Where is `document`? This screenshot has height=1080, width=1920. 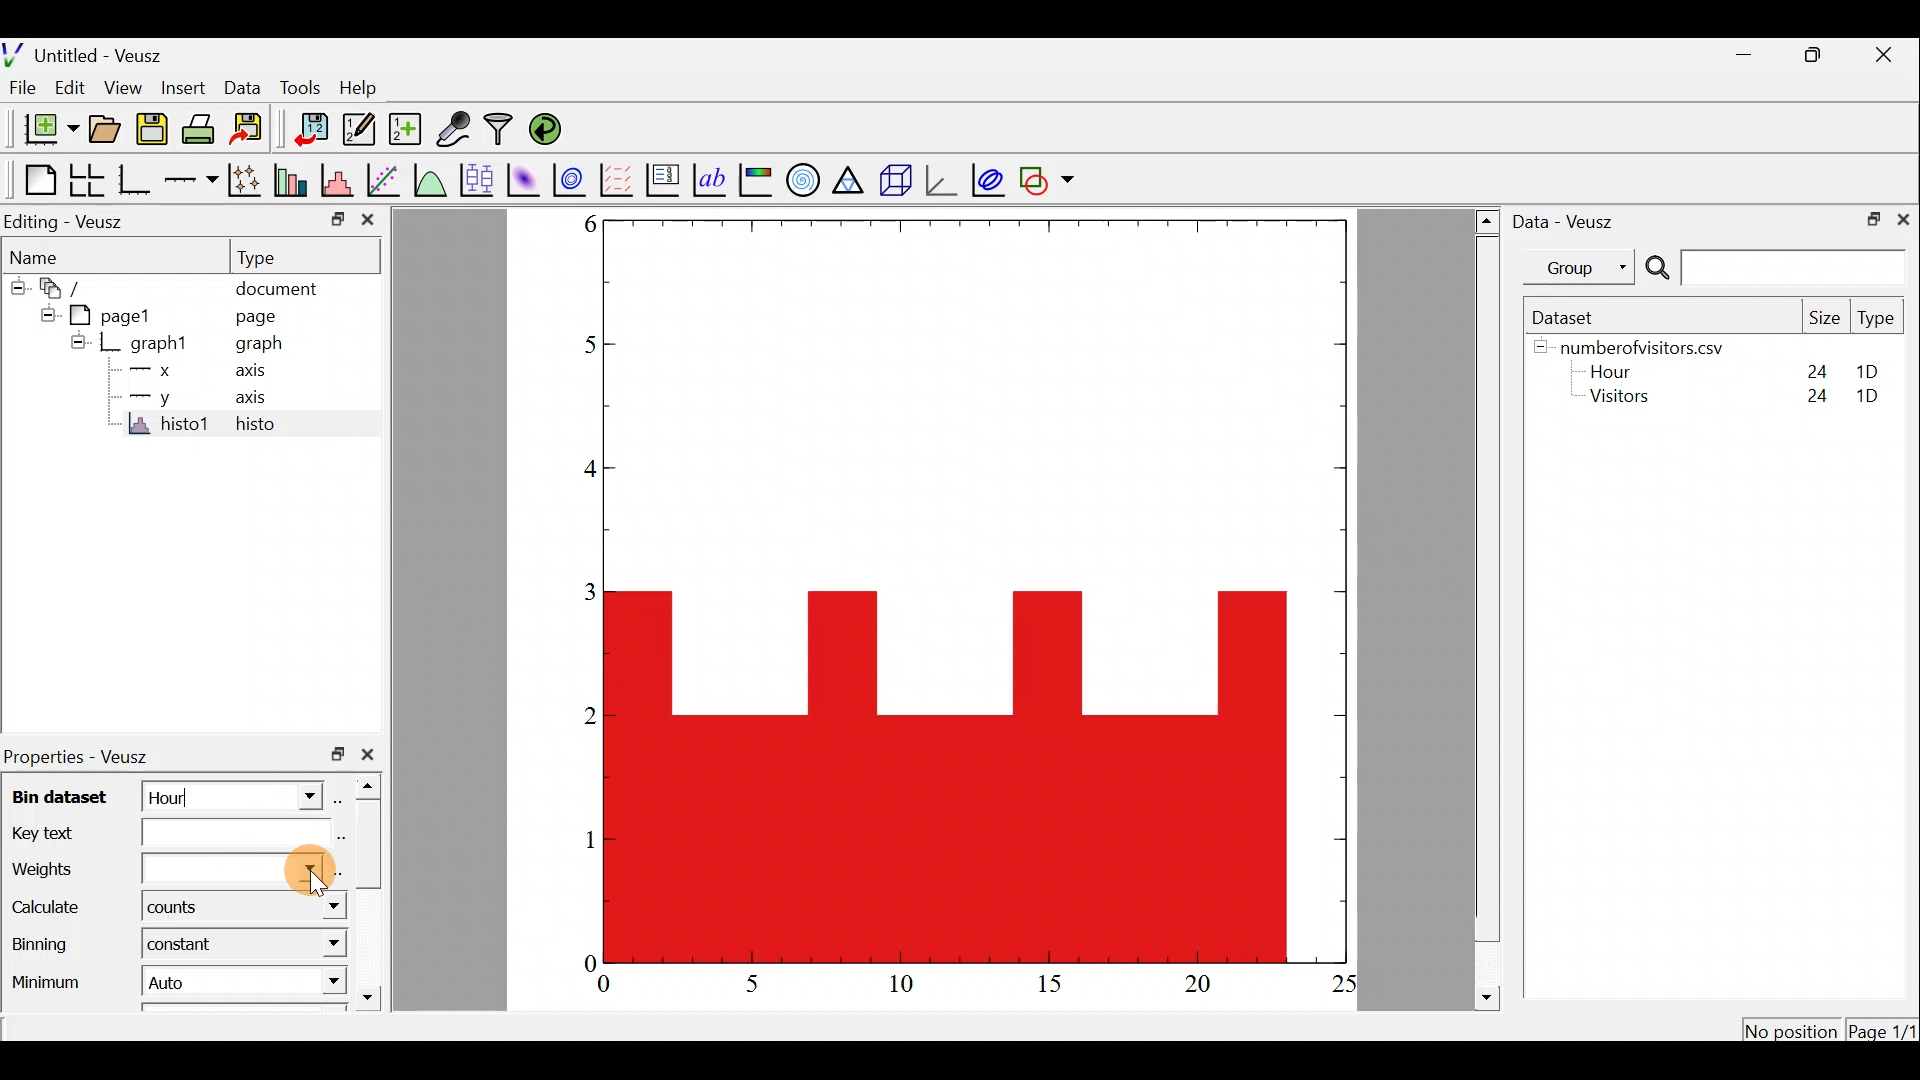 document is located at coordinates (282, 287).